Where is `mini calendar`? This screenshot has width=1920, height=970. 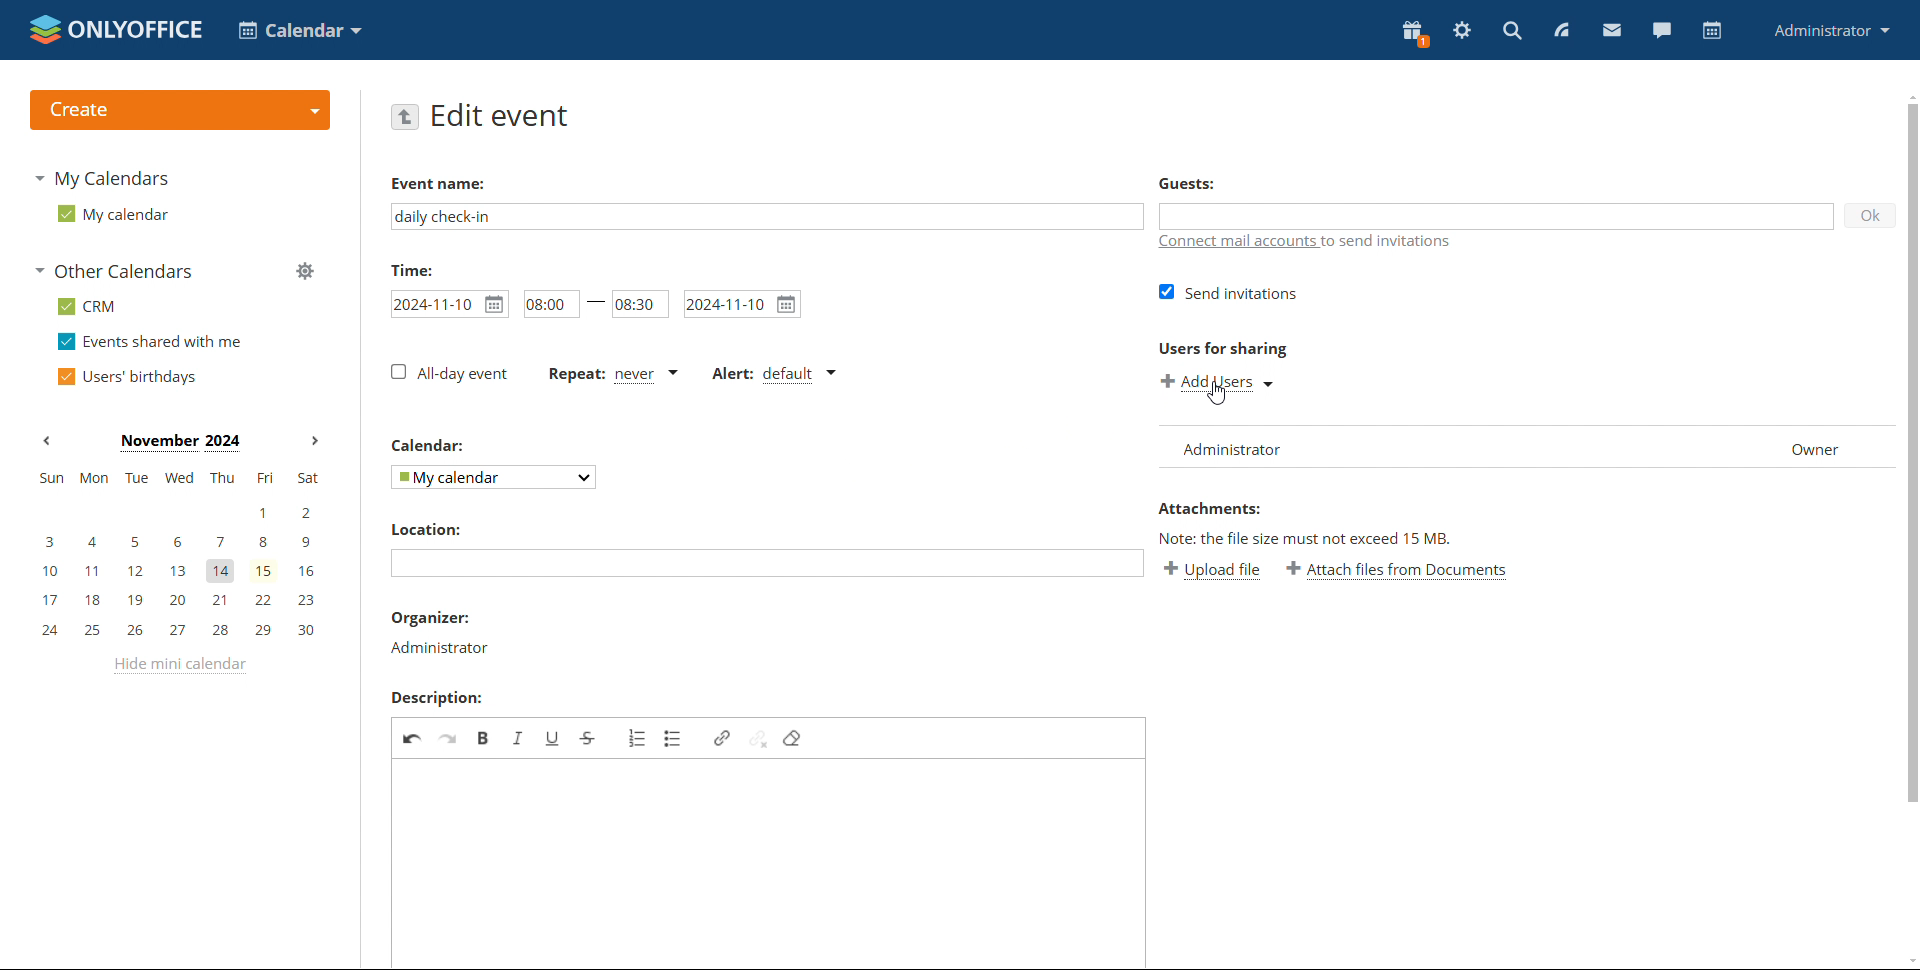
mini calendar is located at coordinates (178, 556).